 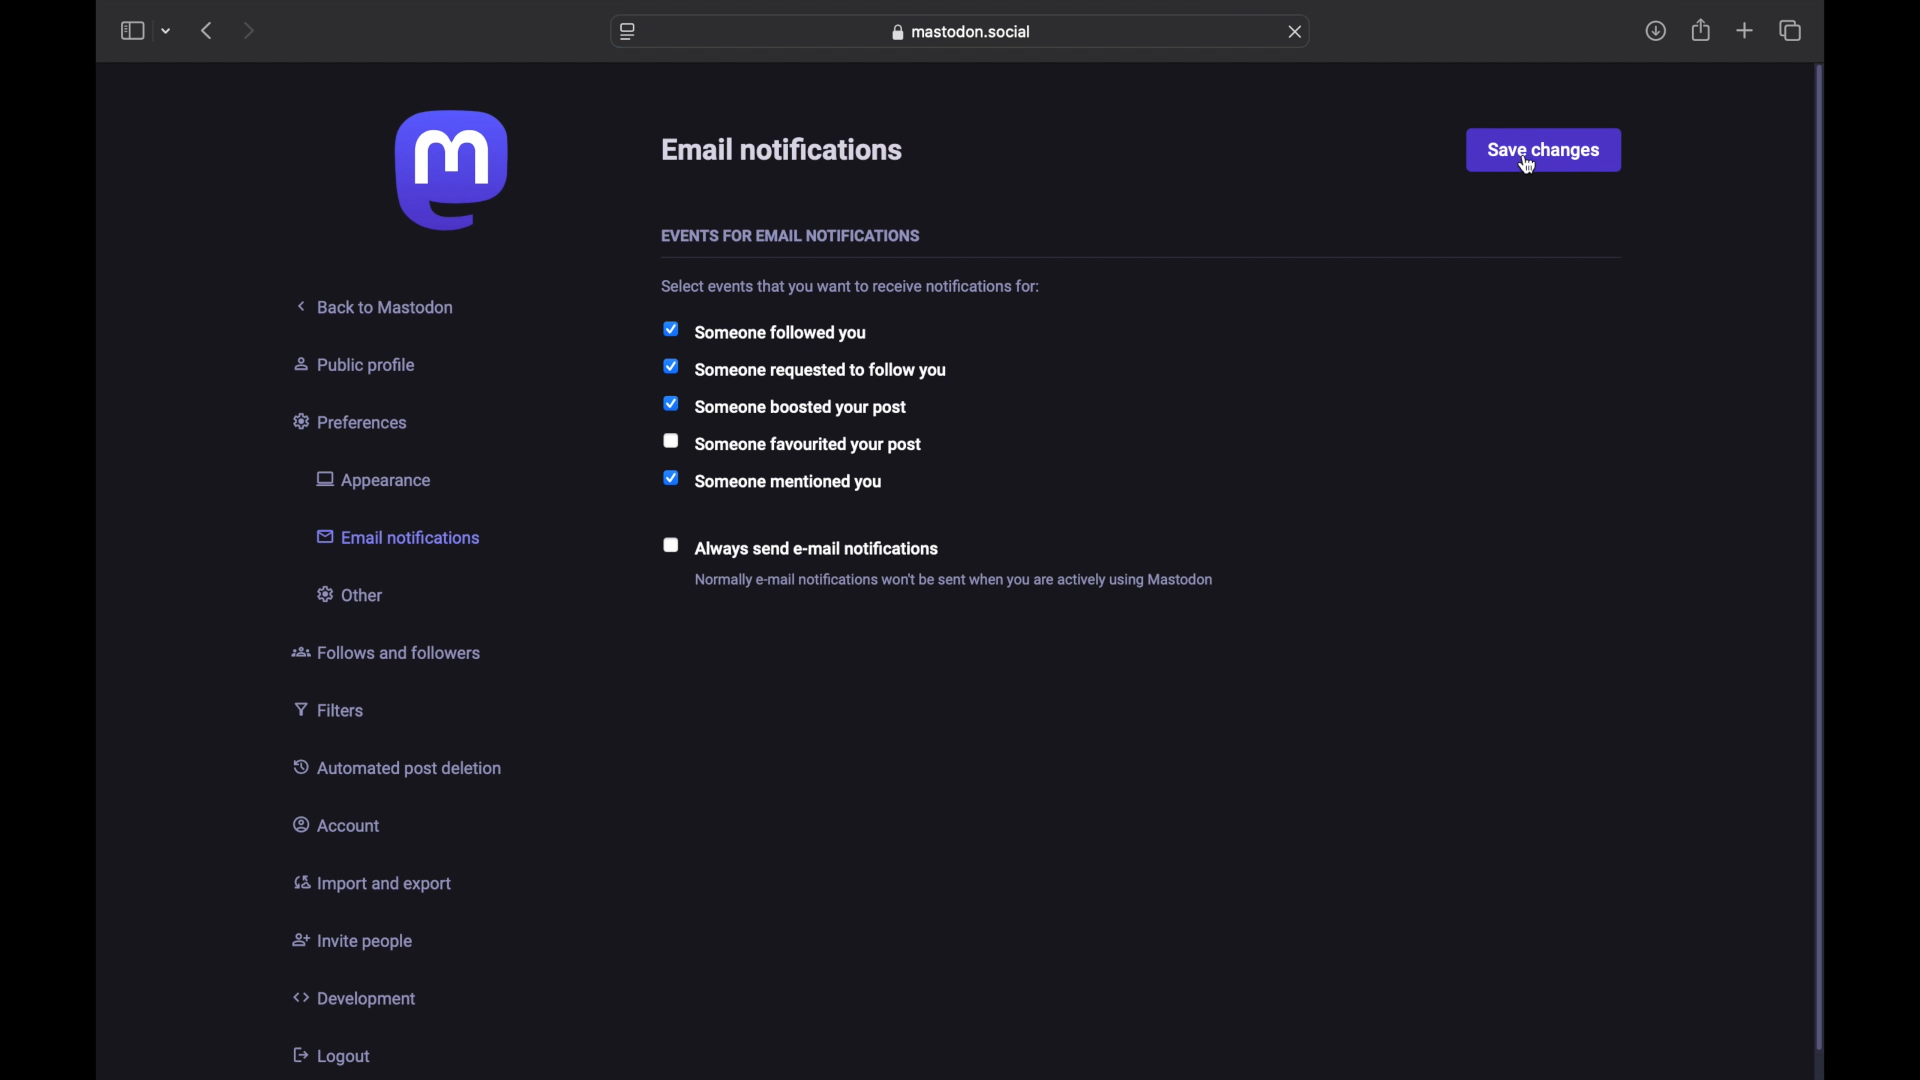 What do you see at coordinates (131, 30) in the screenshot?
I see `sidebar` at bounding box center [131, 30].